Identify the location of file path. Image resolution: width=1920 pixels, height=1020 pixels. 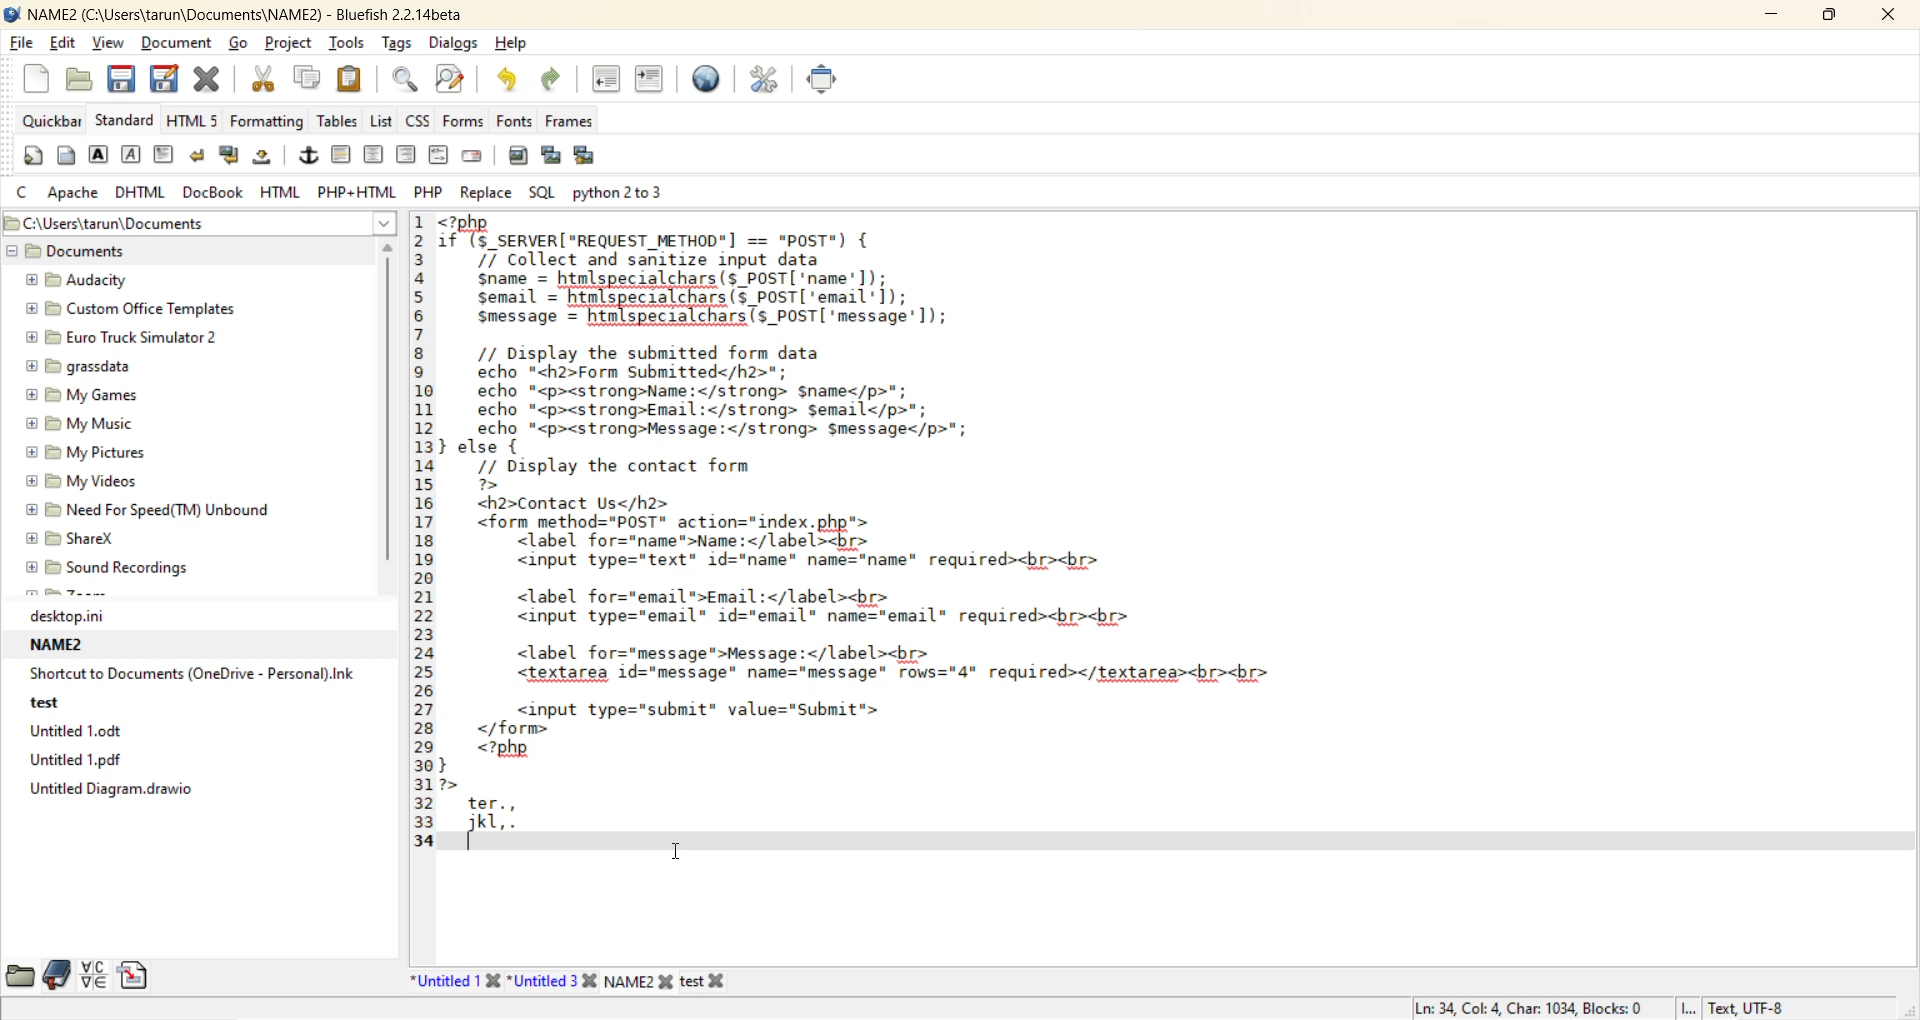
(202, 221).